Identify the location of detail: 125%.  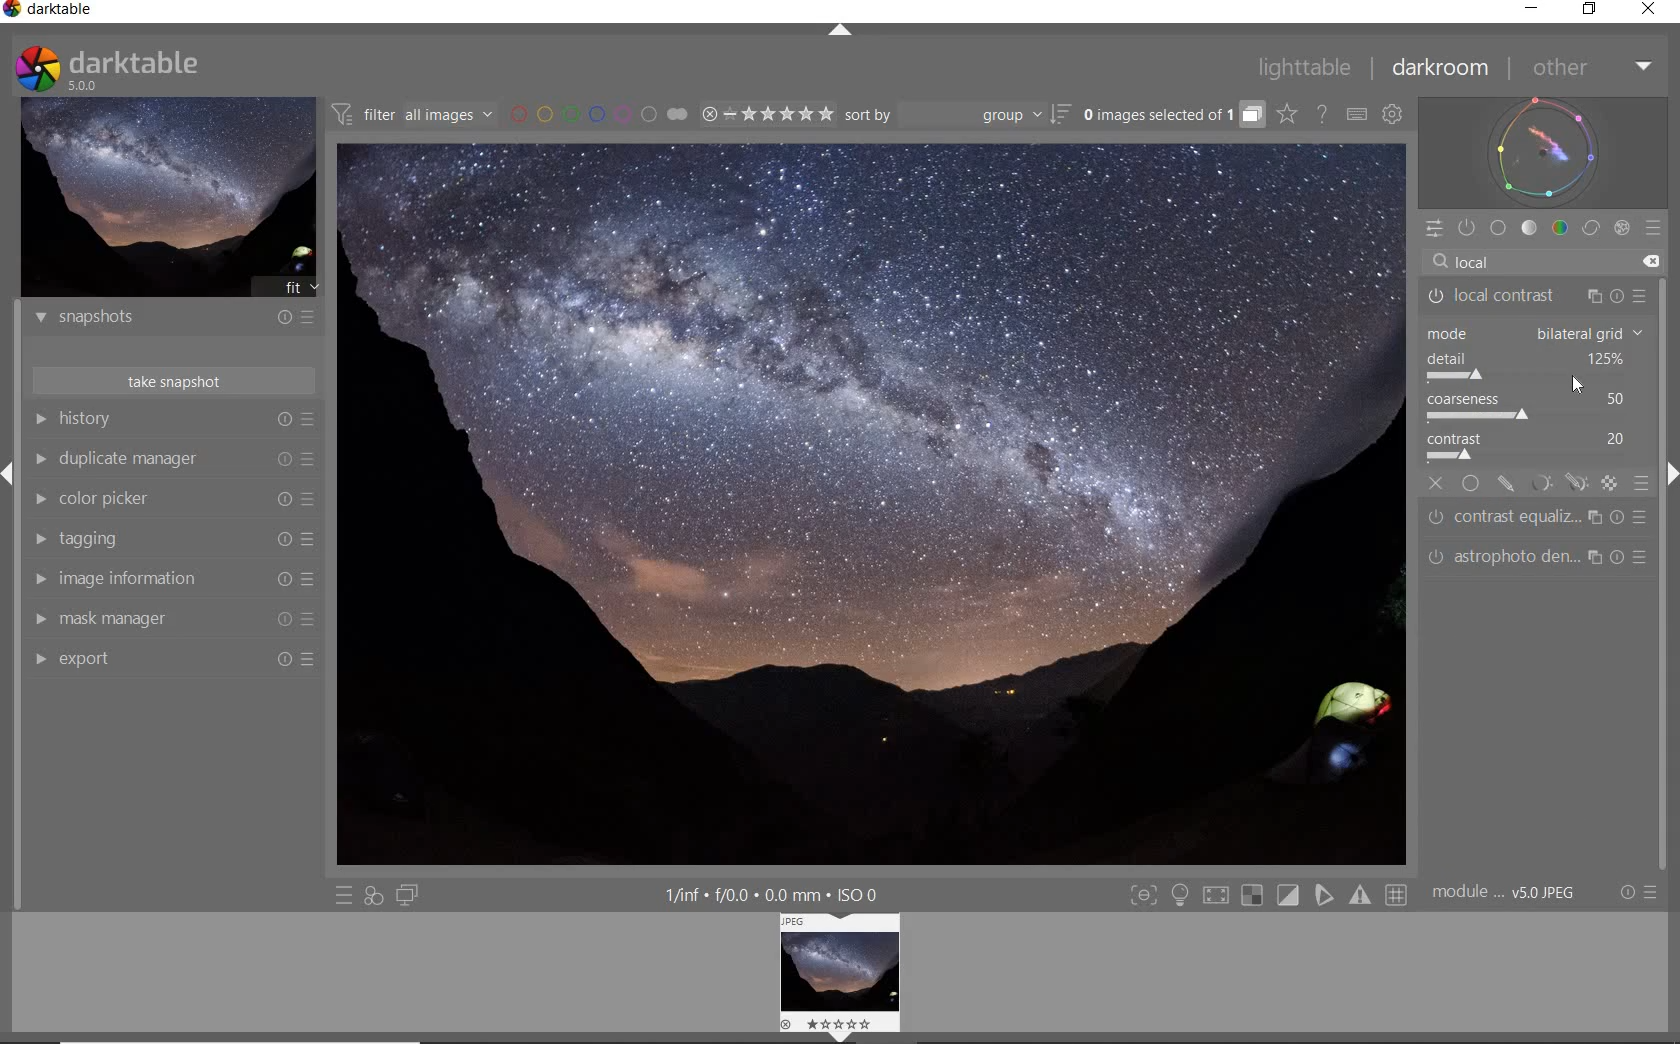
(1525, 356).